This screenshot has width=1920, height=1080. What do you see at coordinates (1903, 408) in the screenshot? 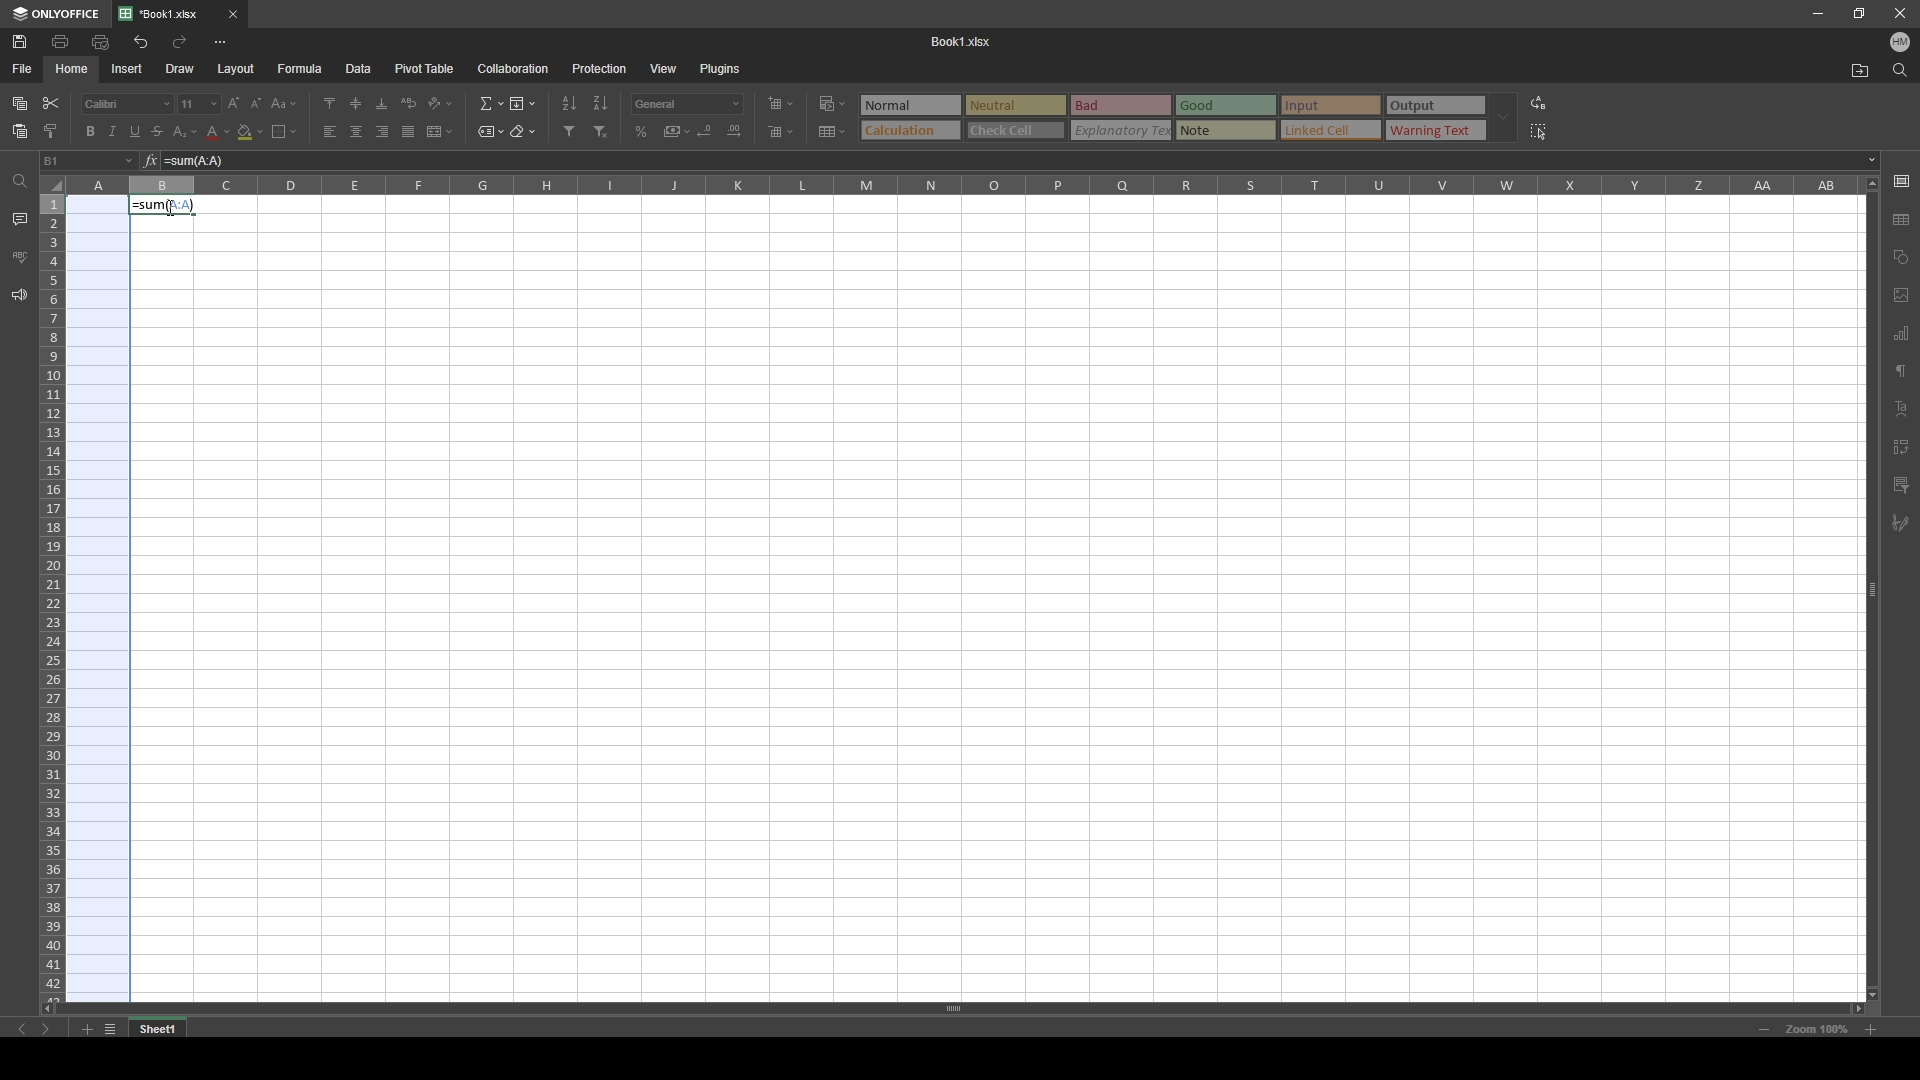
I see `text align` at bounding box center [1903, 408].